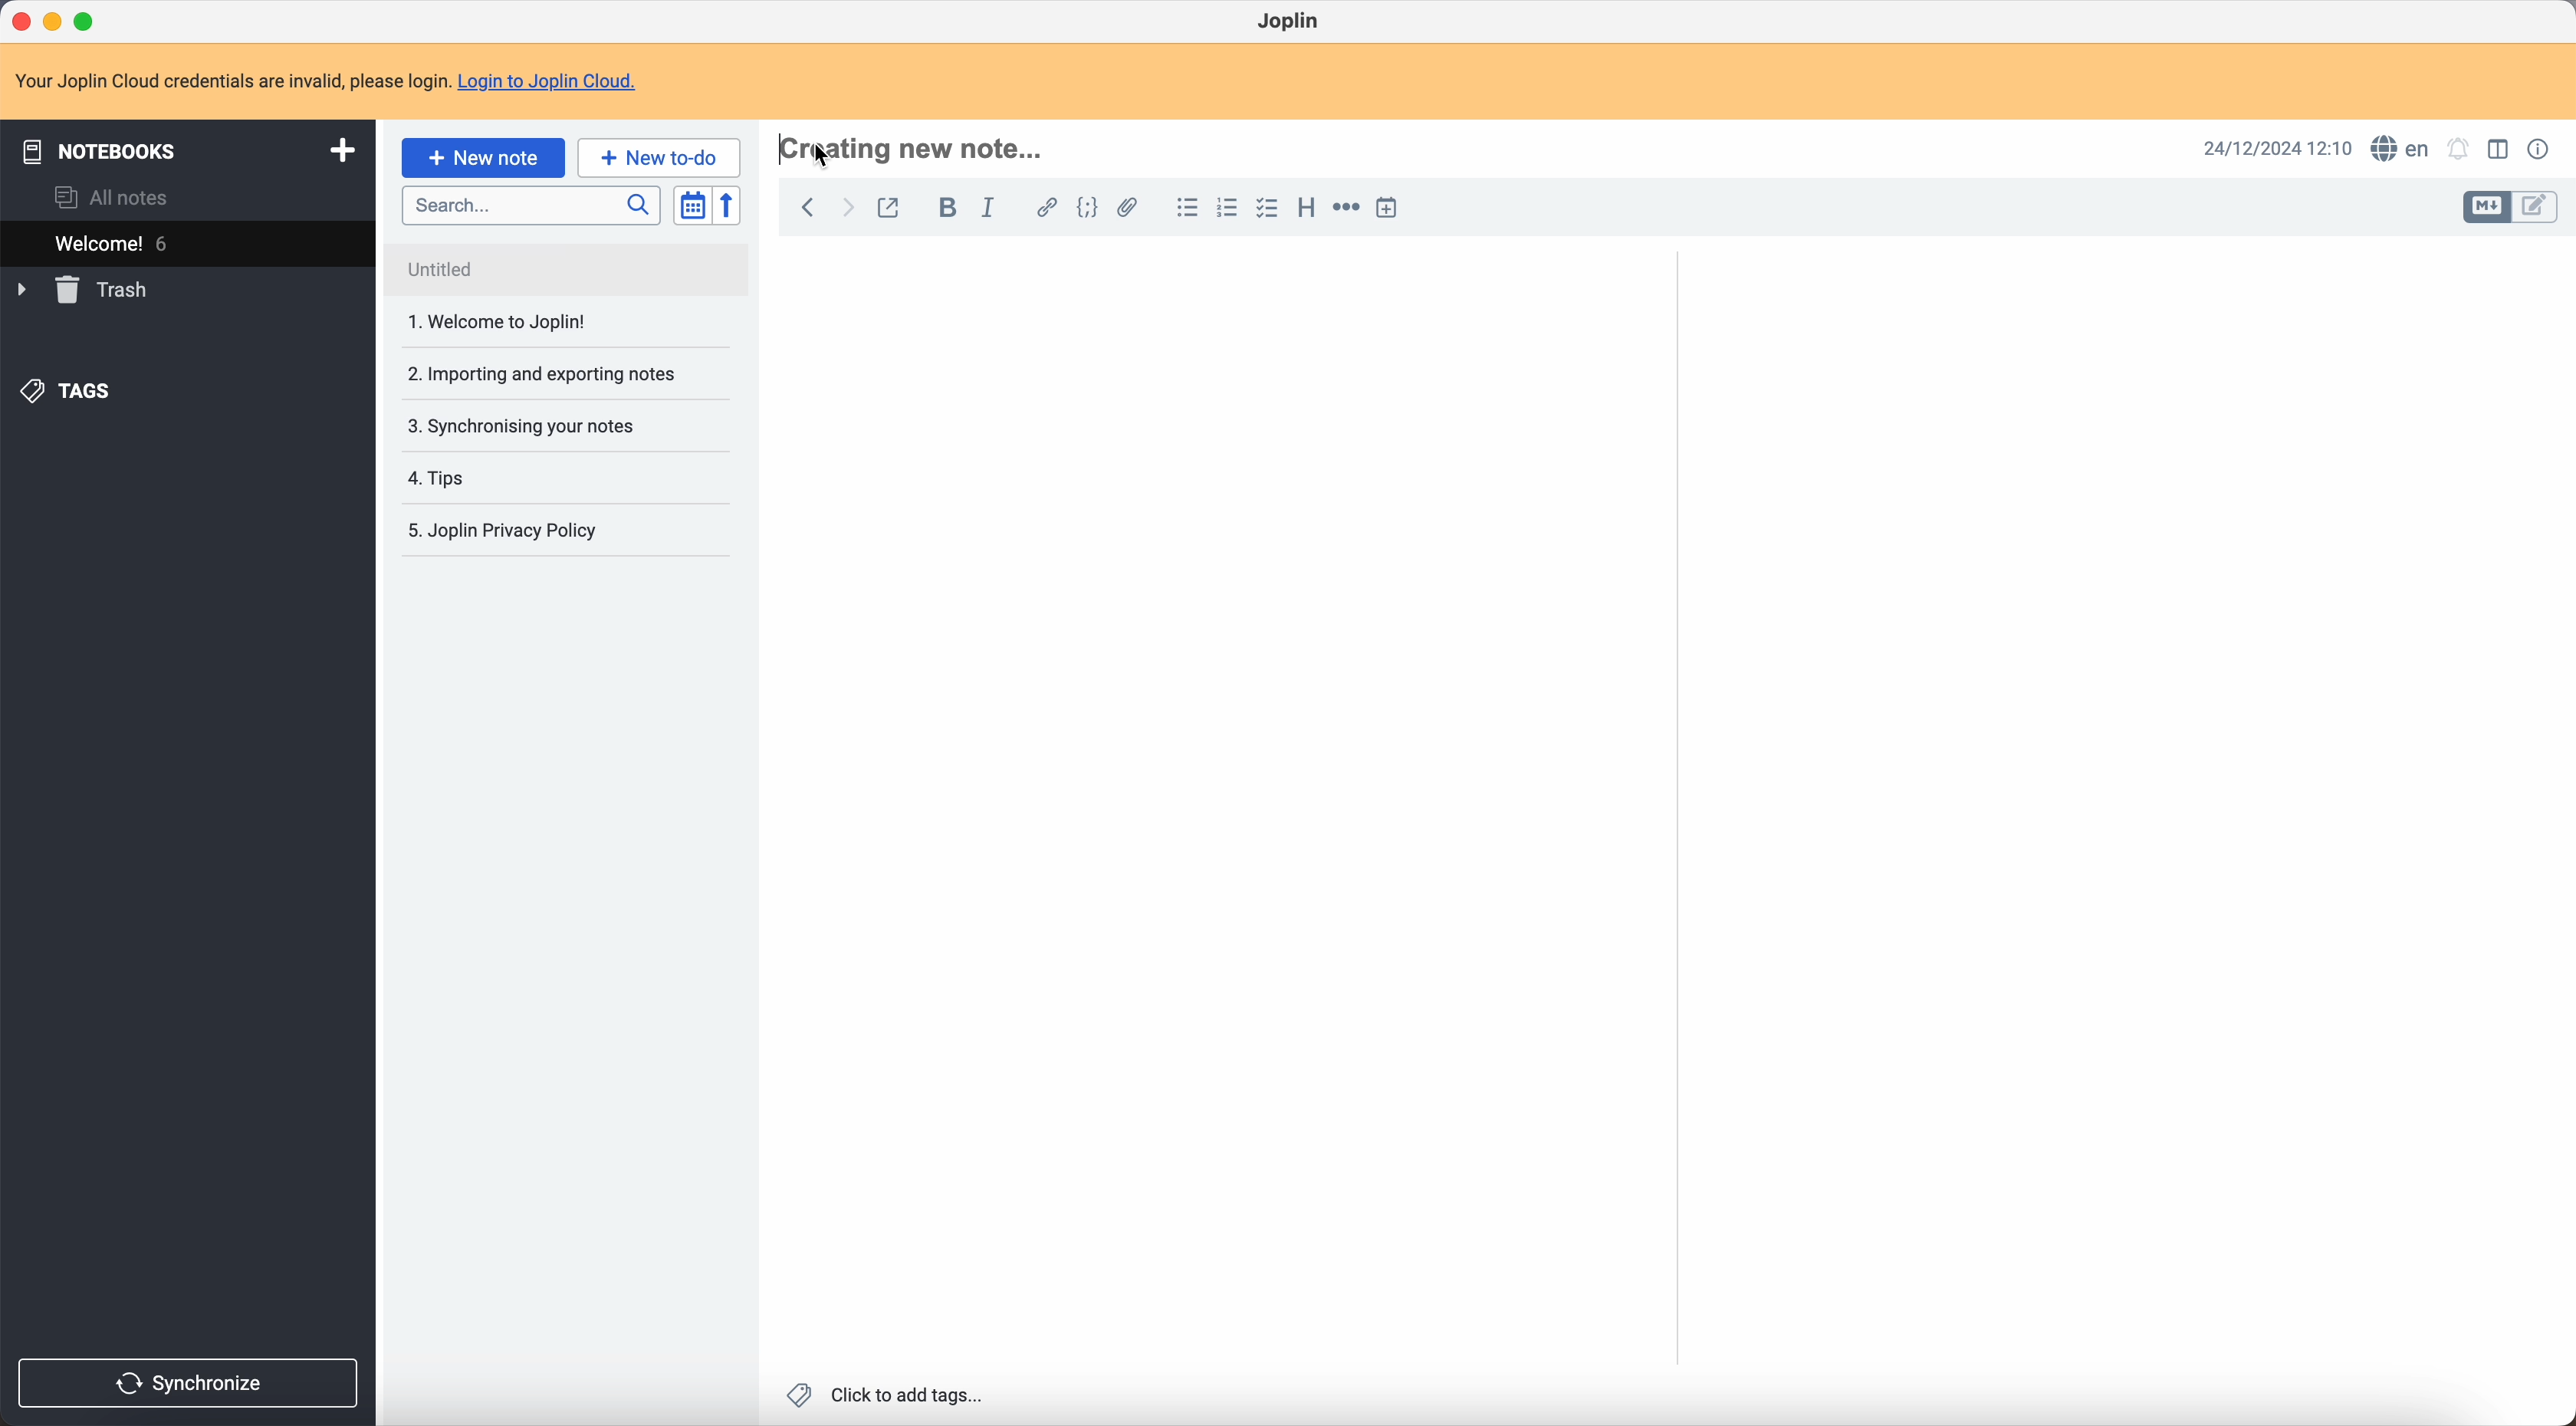 The width and height of the screenshot is (2576, 1426). Describe the element at coordinates (694, 205) in the screenshot. I see `toggle sort order field` at that location.